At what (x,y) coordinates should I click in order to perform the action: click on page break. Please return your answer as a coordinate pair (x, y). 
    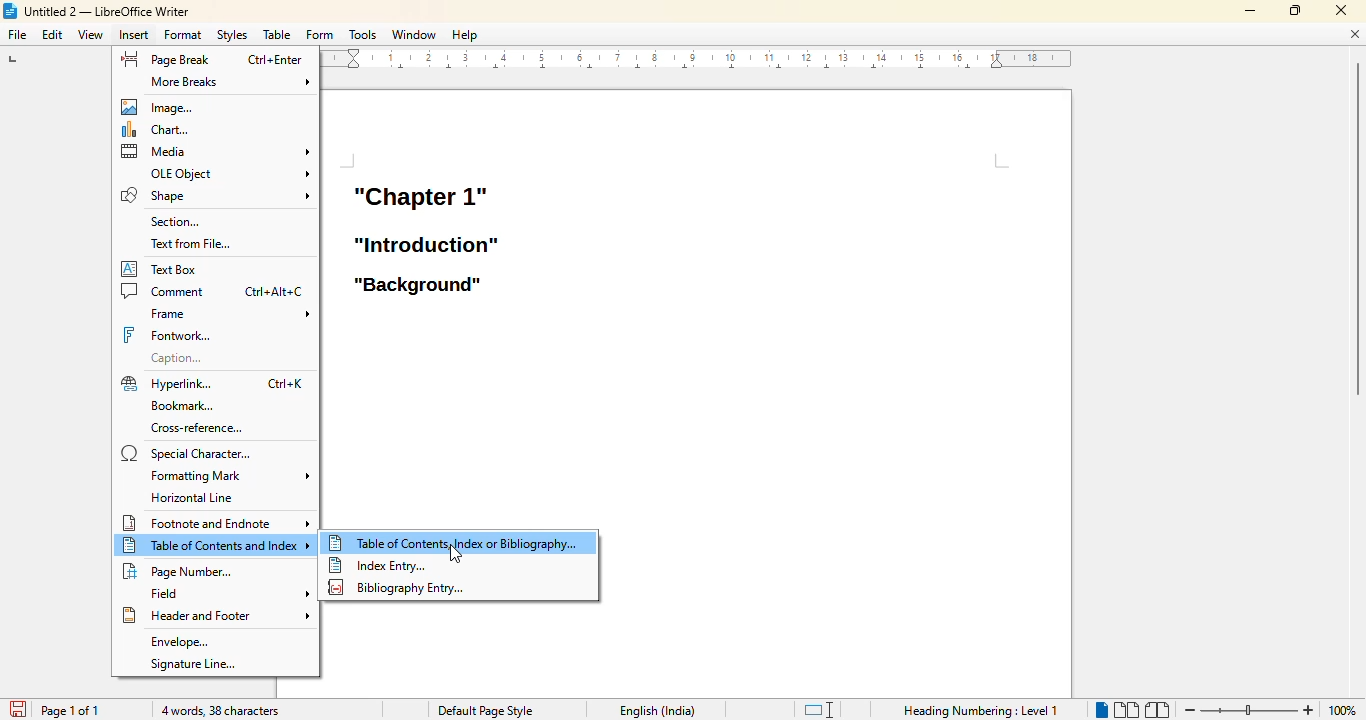
    Looking at the image, I should click on (165, 59).